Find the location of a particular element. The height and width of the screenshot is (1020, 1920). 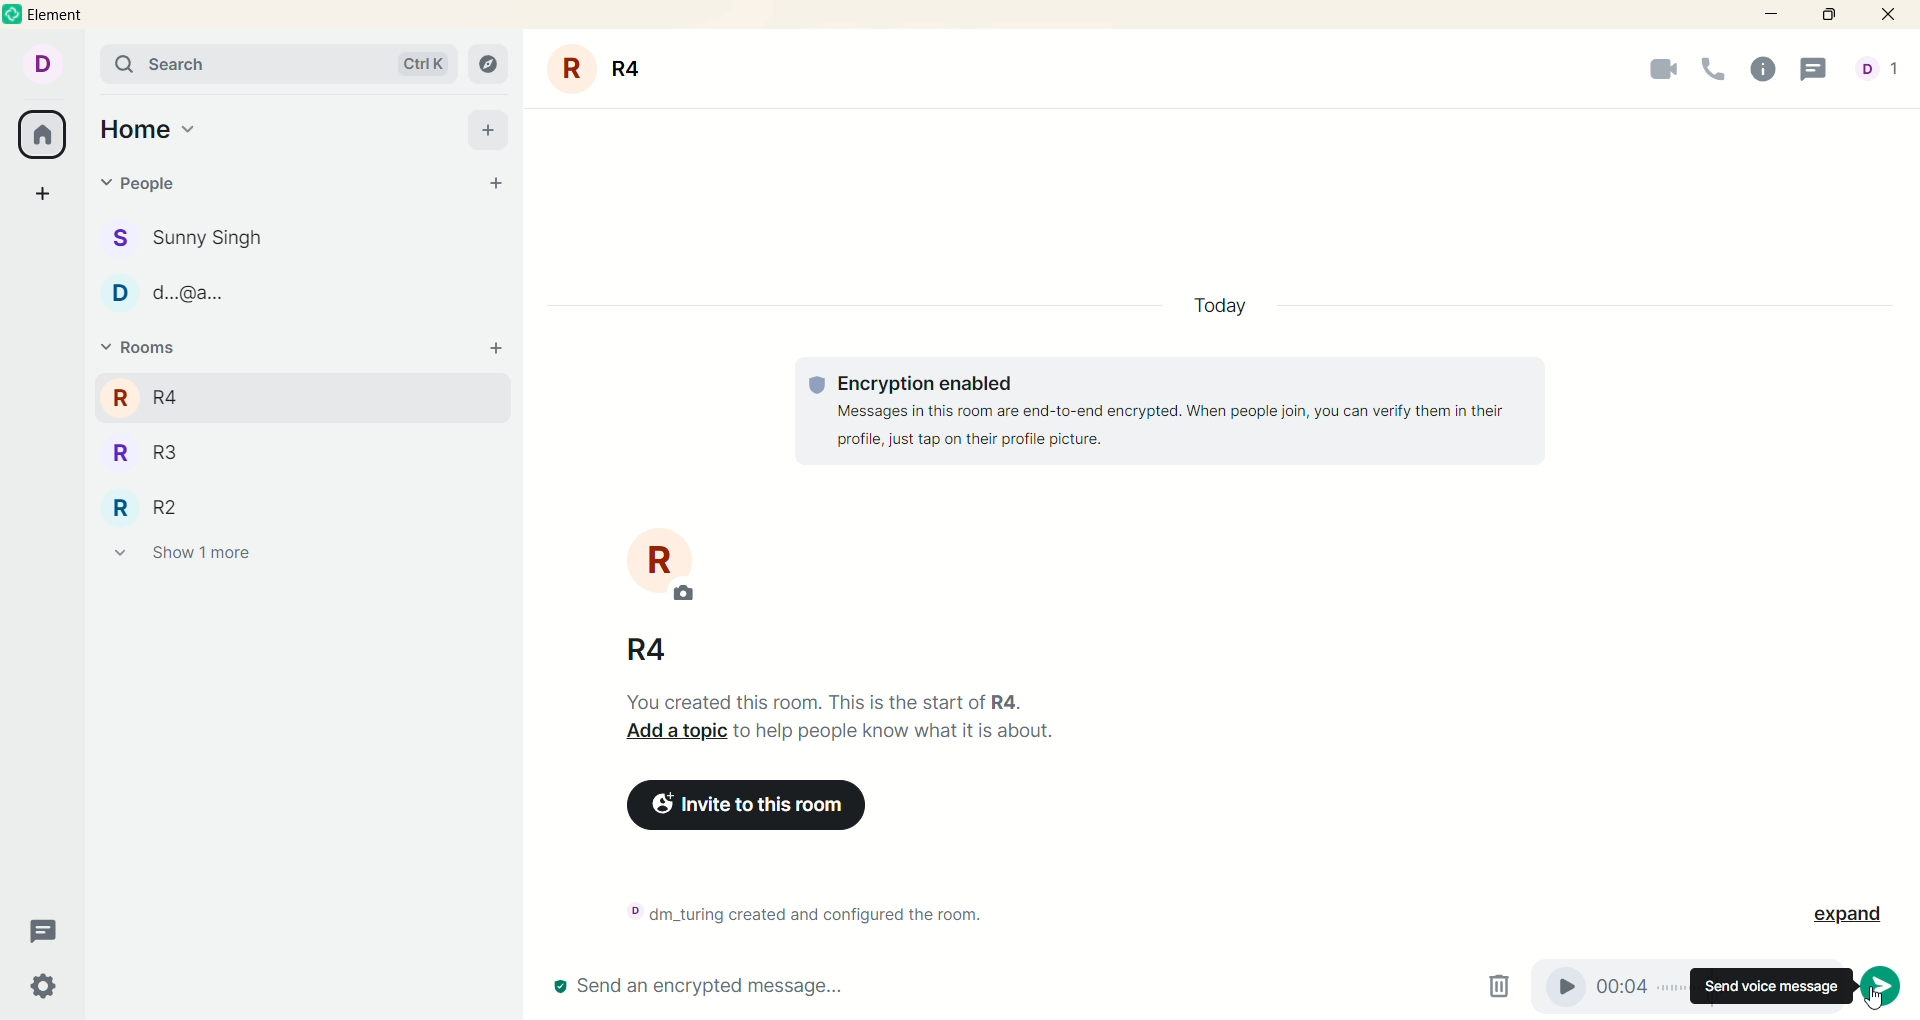

people is located at coordinates (204, 298).